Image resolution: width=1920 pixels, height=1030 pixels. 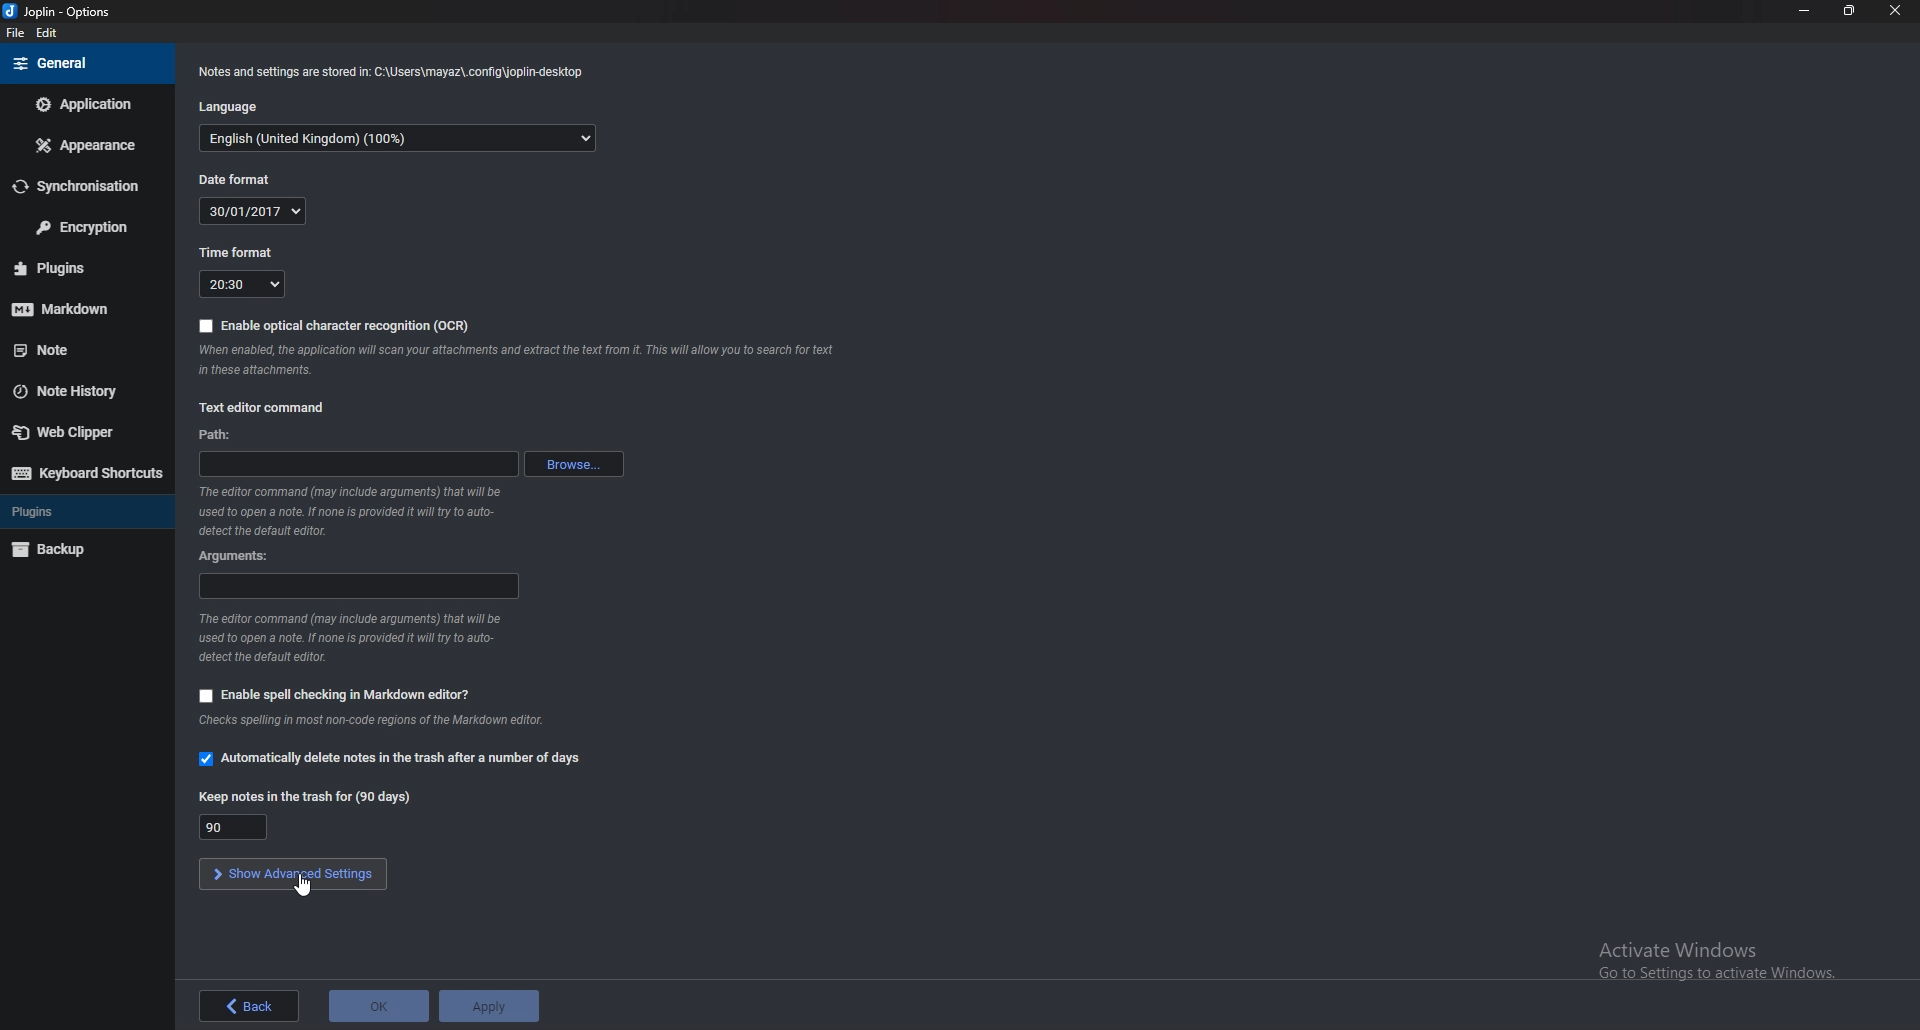 I want to click on ocr info, so click(x=516, y=358).